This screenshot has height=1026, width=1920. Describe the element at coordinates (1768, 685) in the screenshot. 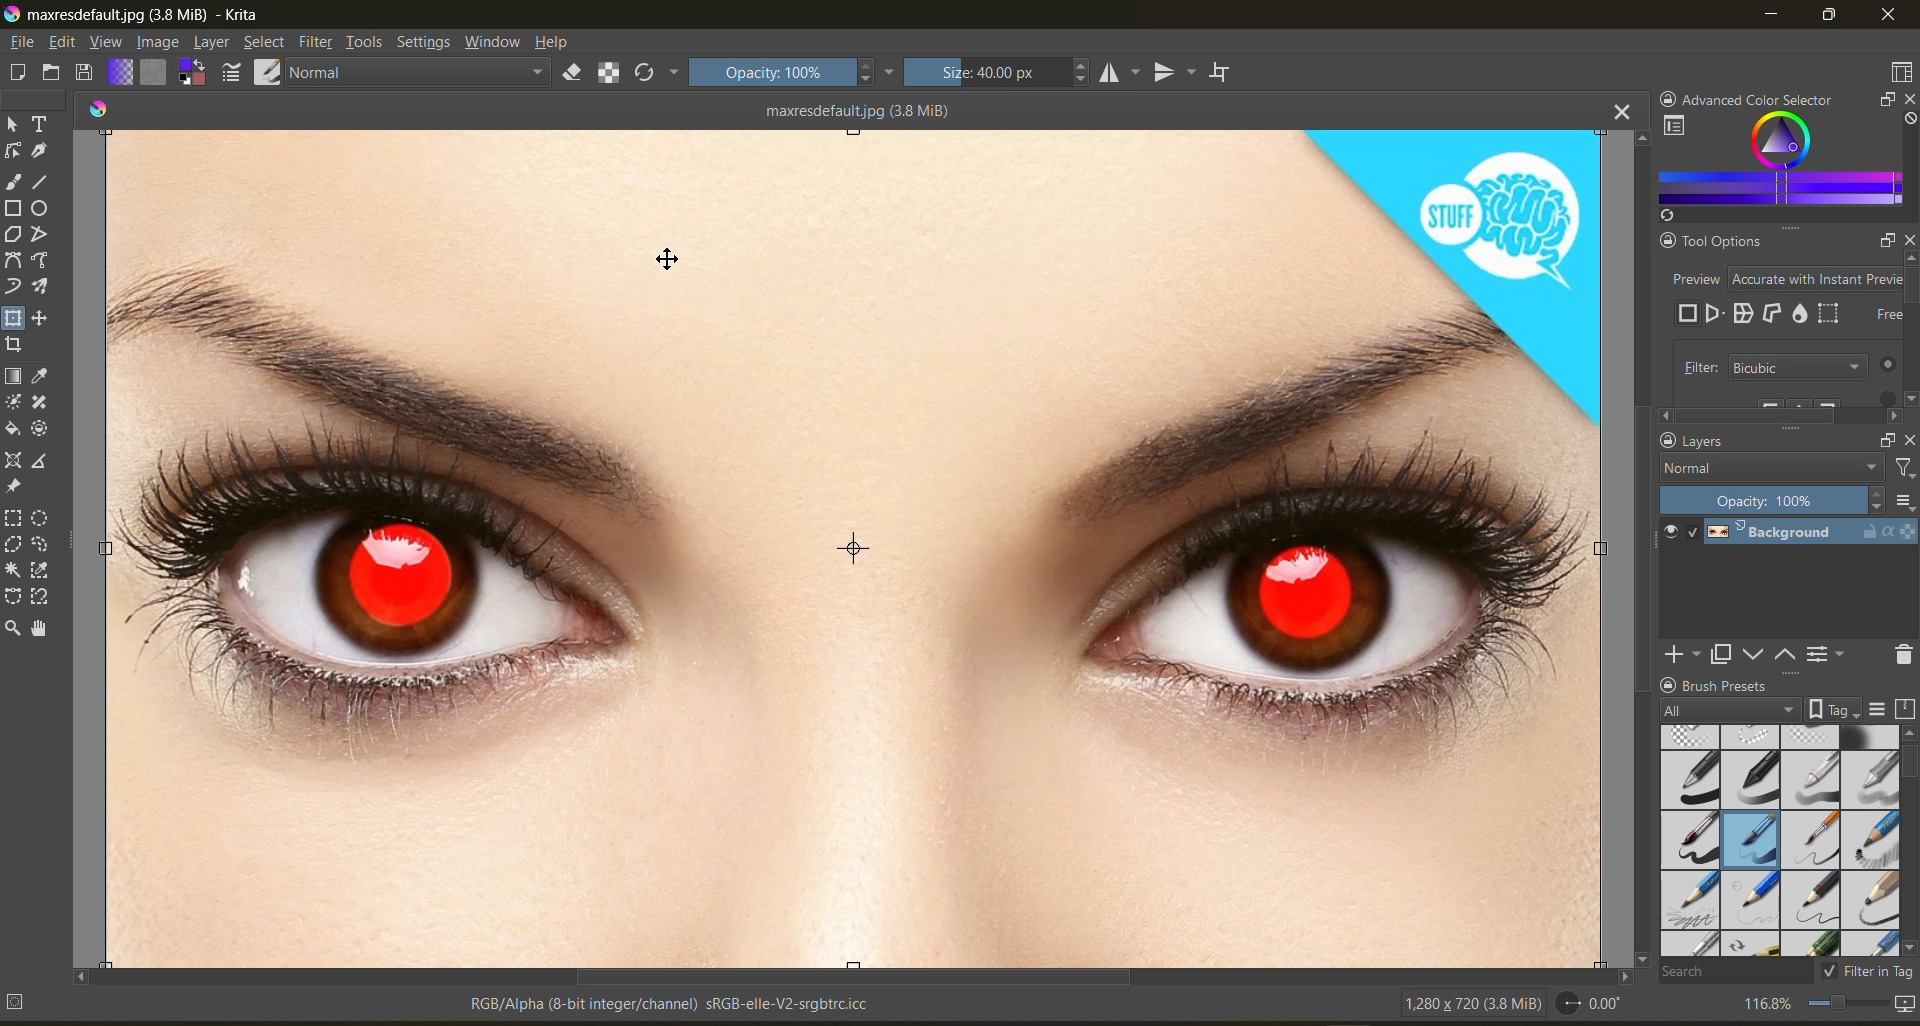

I see `Brush Presets` at that location.